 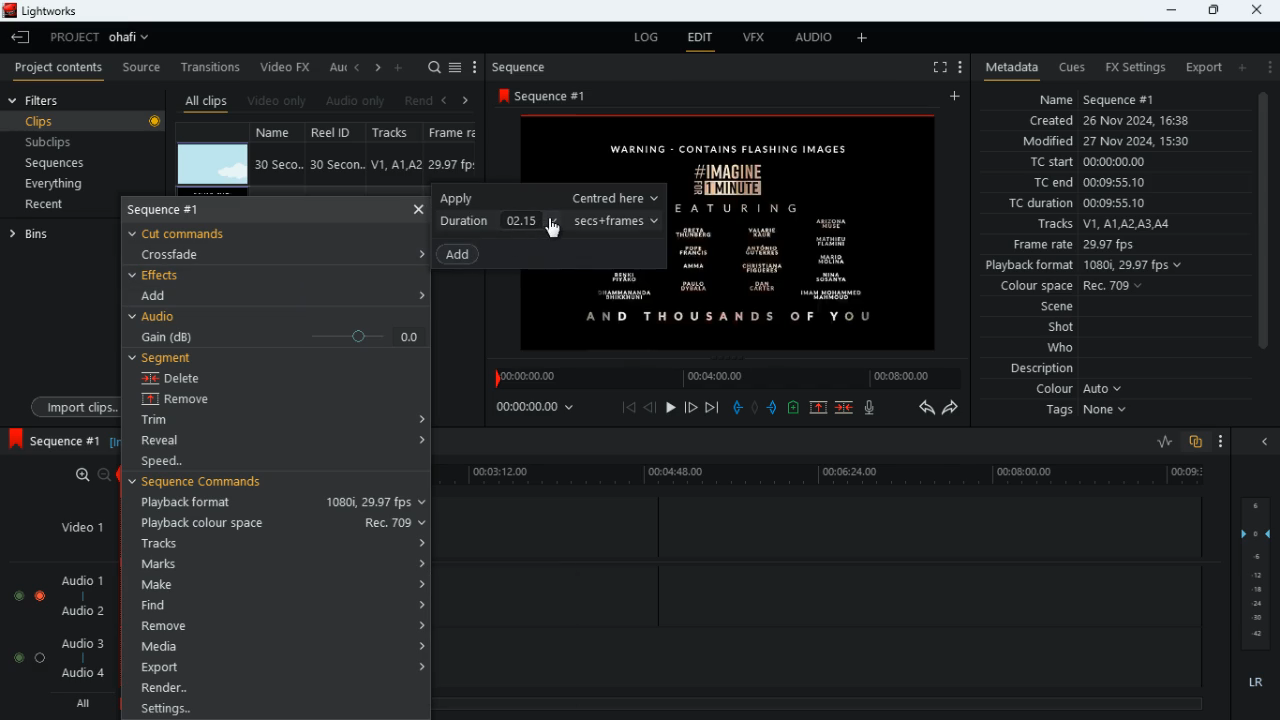 I want to click on maximize, so click(x=1213, y=10).